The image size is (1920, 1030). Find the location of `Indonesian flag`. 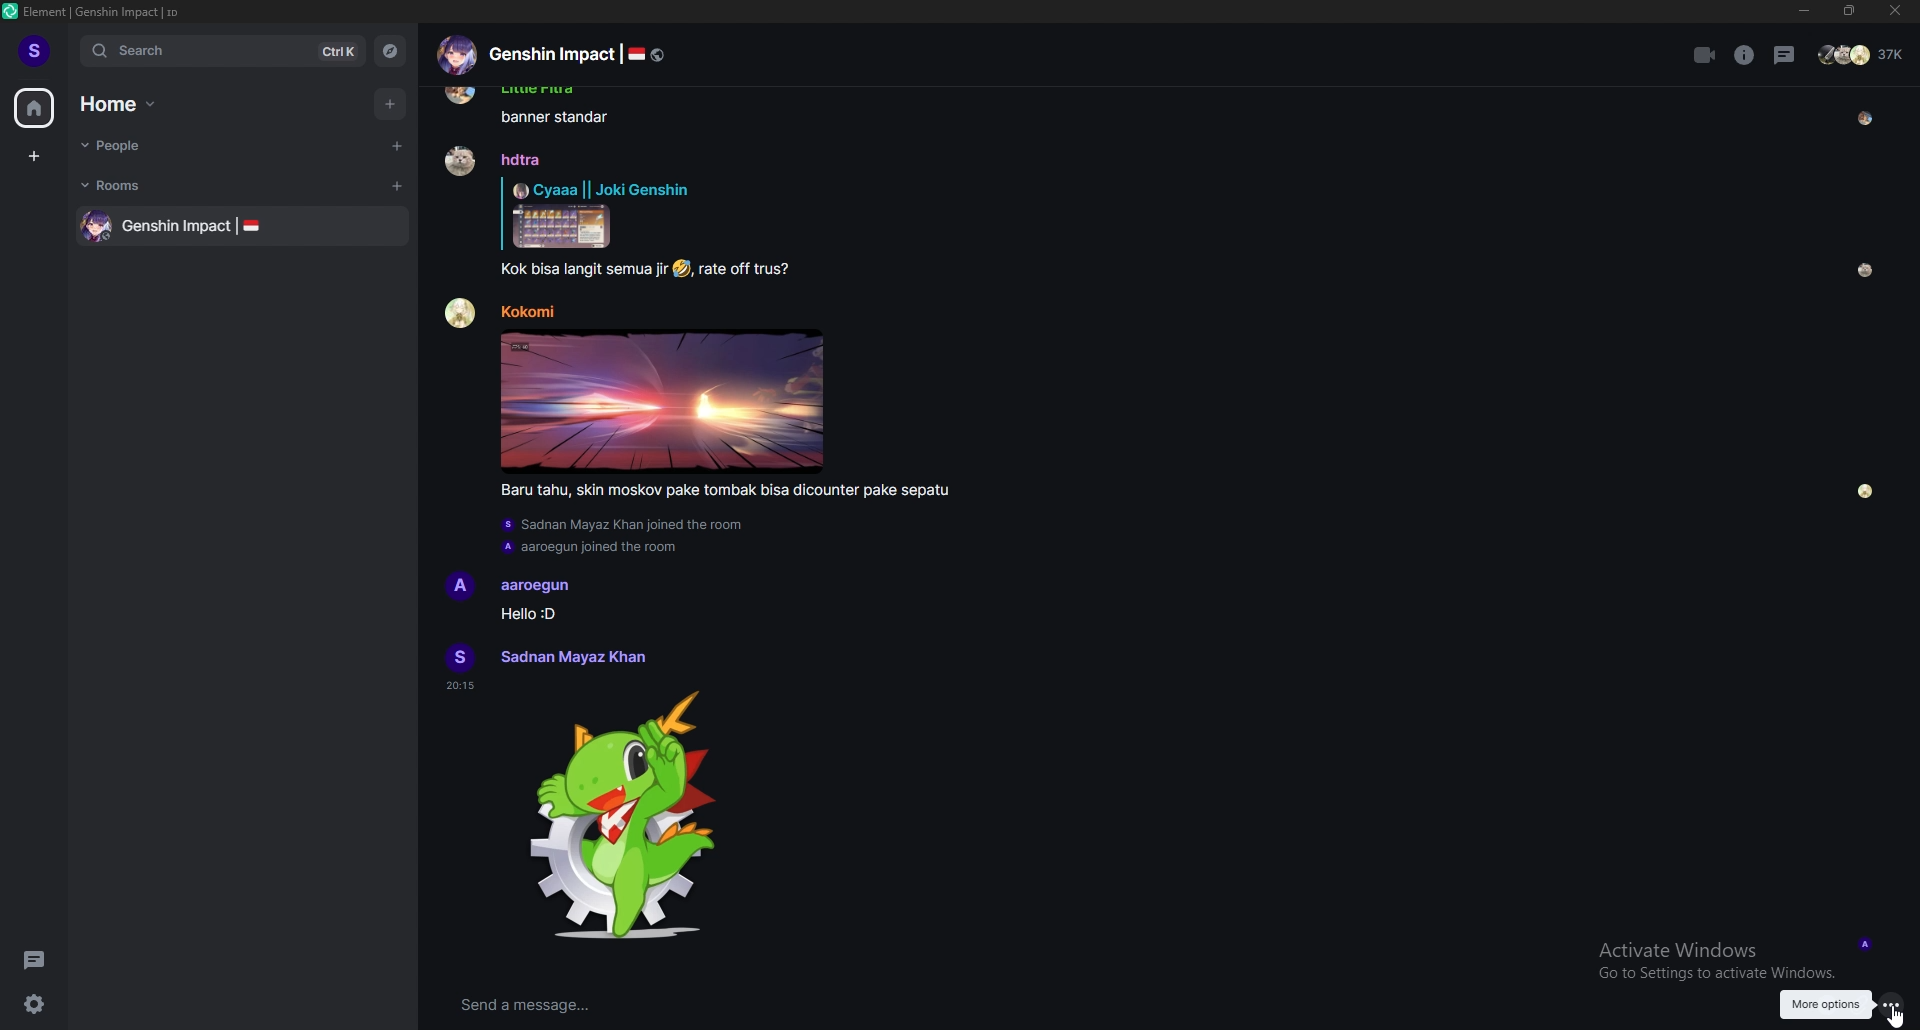

Indonesian flag is located at coordinates (636, 54).